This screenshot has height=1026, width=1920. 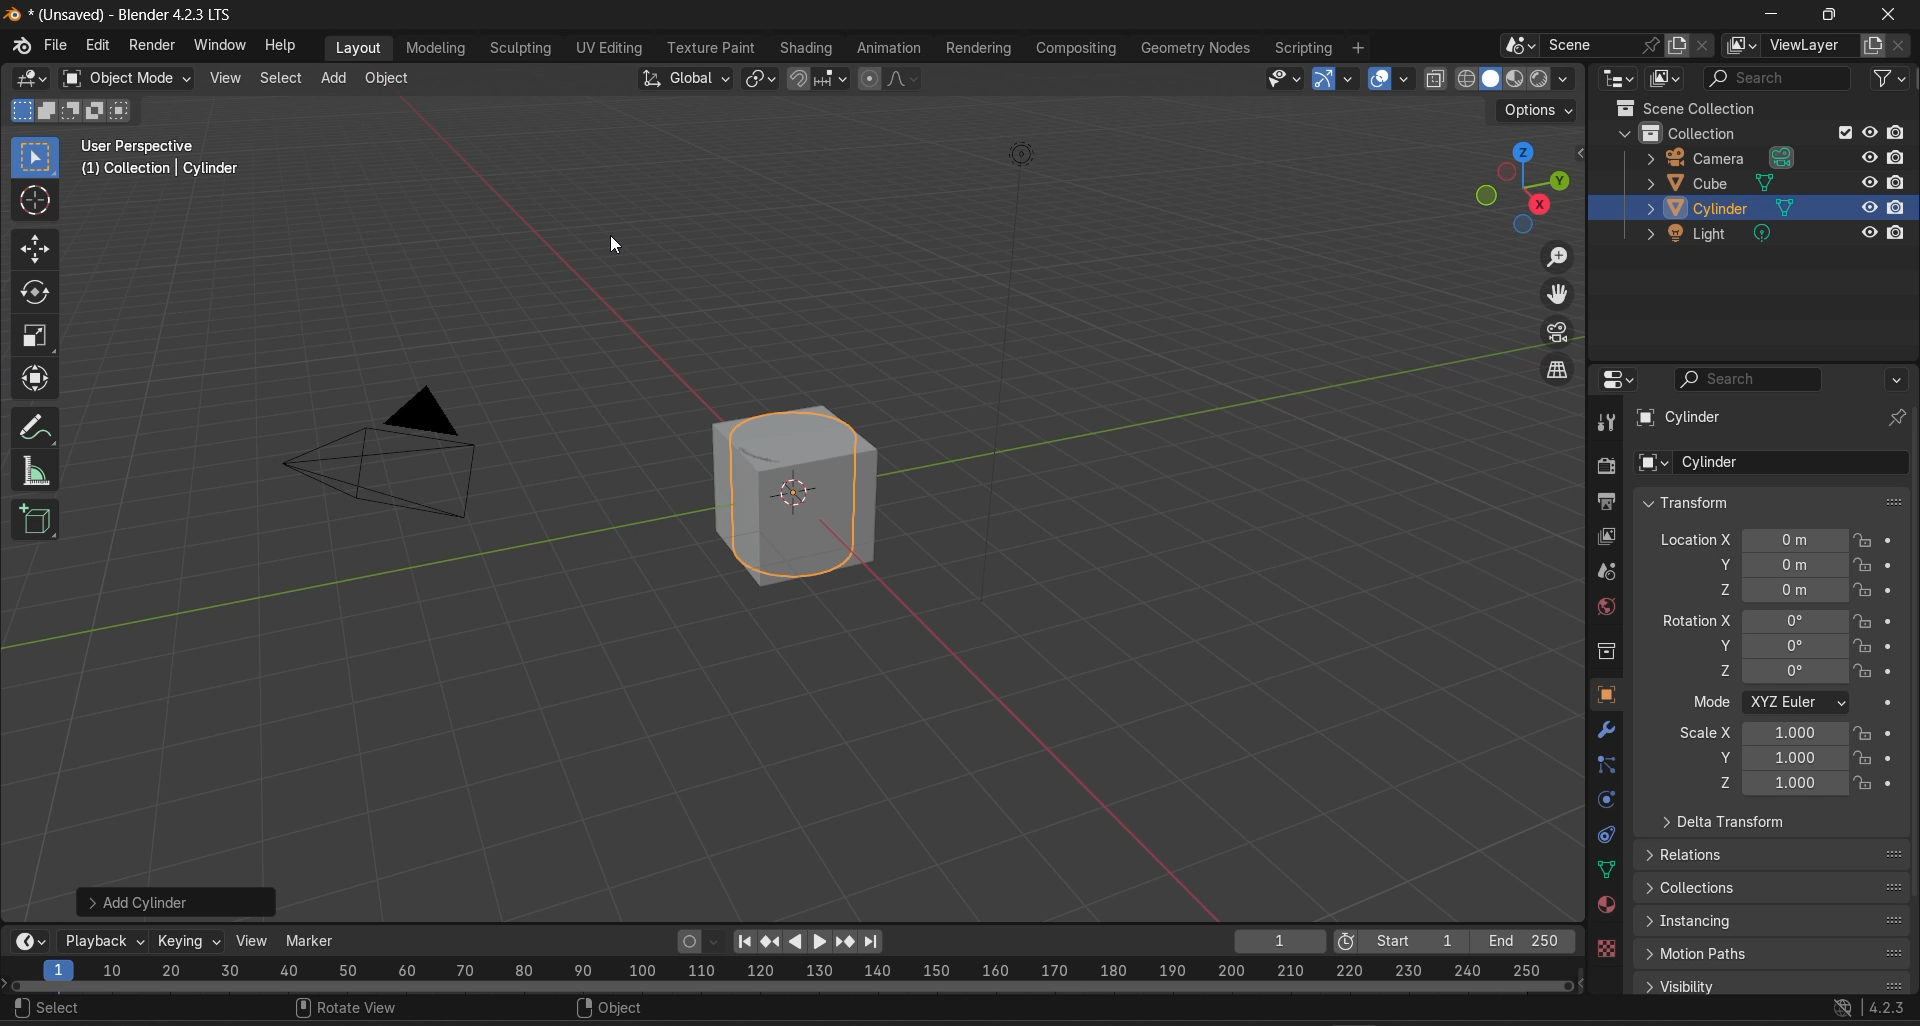 I want to click on rotate, so click(x=31, y=292).